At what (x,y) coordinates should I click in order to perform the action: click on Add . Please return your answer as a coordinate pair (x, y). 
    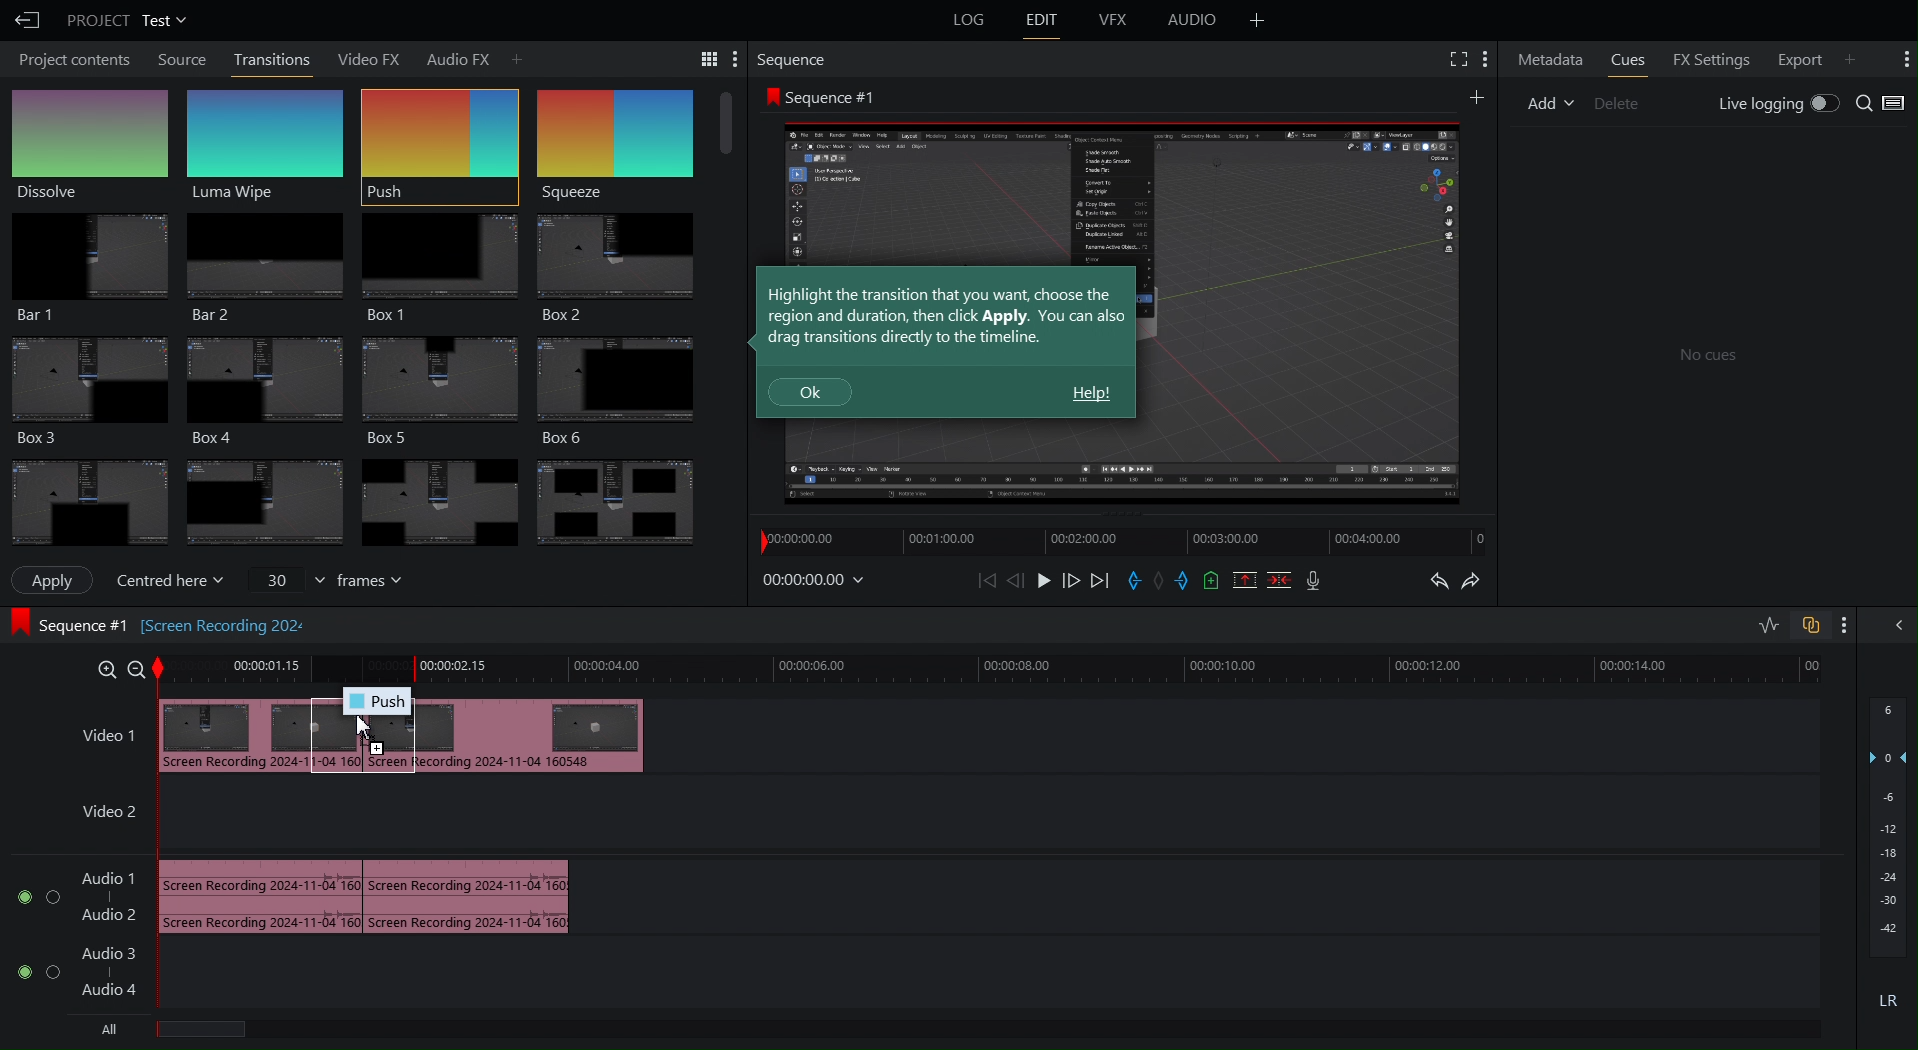
    Looking at the image, I should click on (1548, 103).